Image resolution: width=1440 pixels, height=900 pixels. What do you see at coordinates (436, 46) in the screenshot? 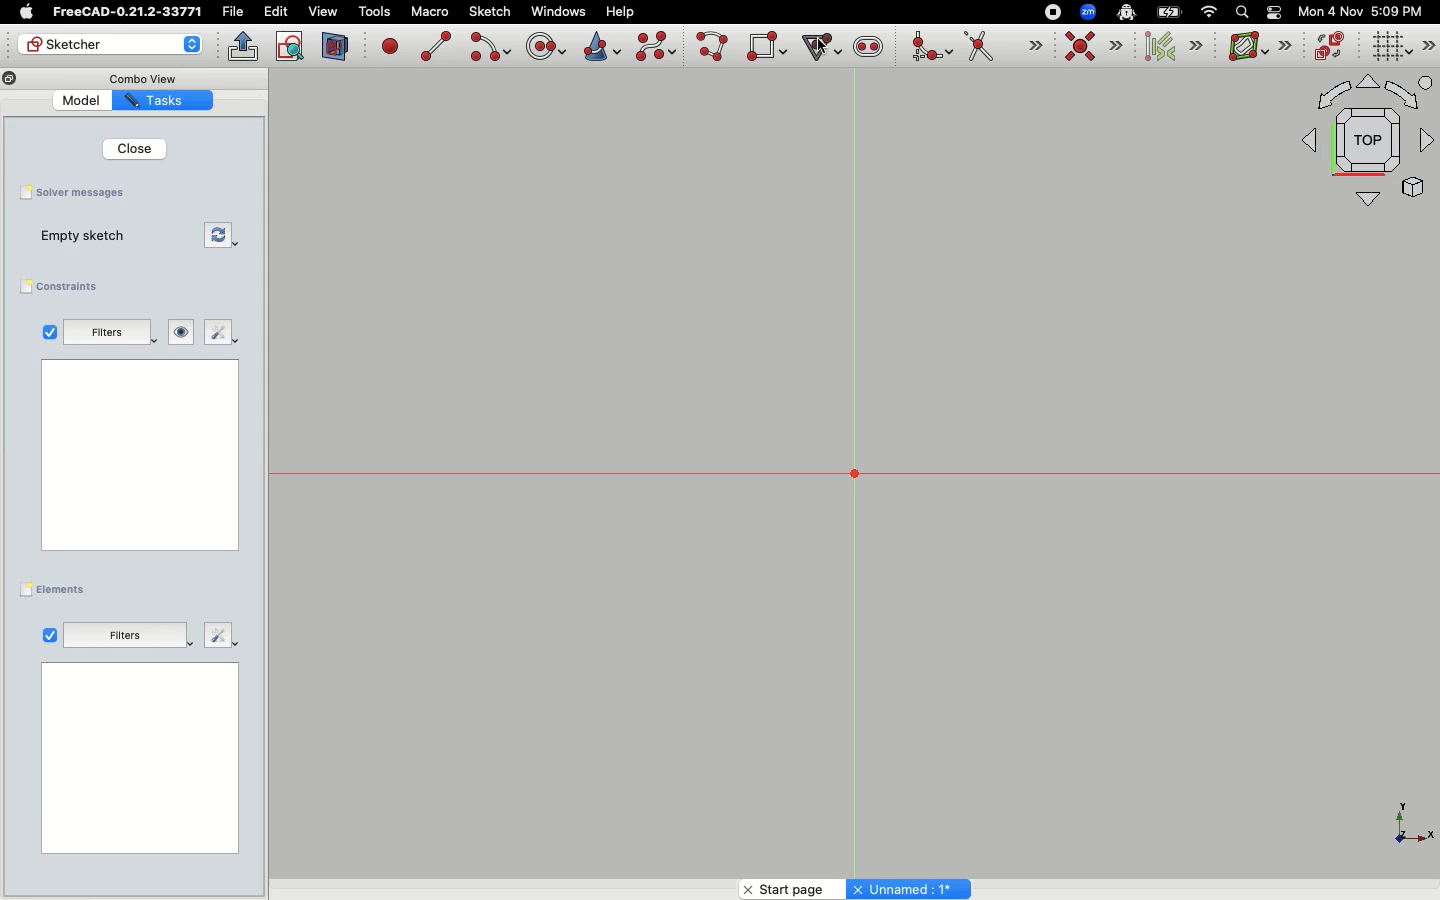
I see `Create line` at bounding box center [436, 46].